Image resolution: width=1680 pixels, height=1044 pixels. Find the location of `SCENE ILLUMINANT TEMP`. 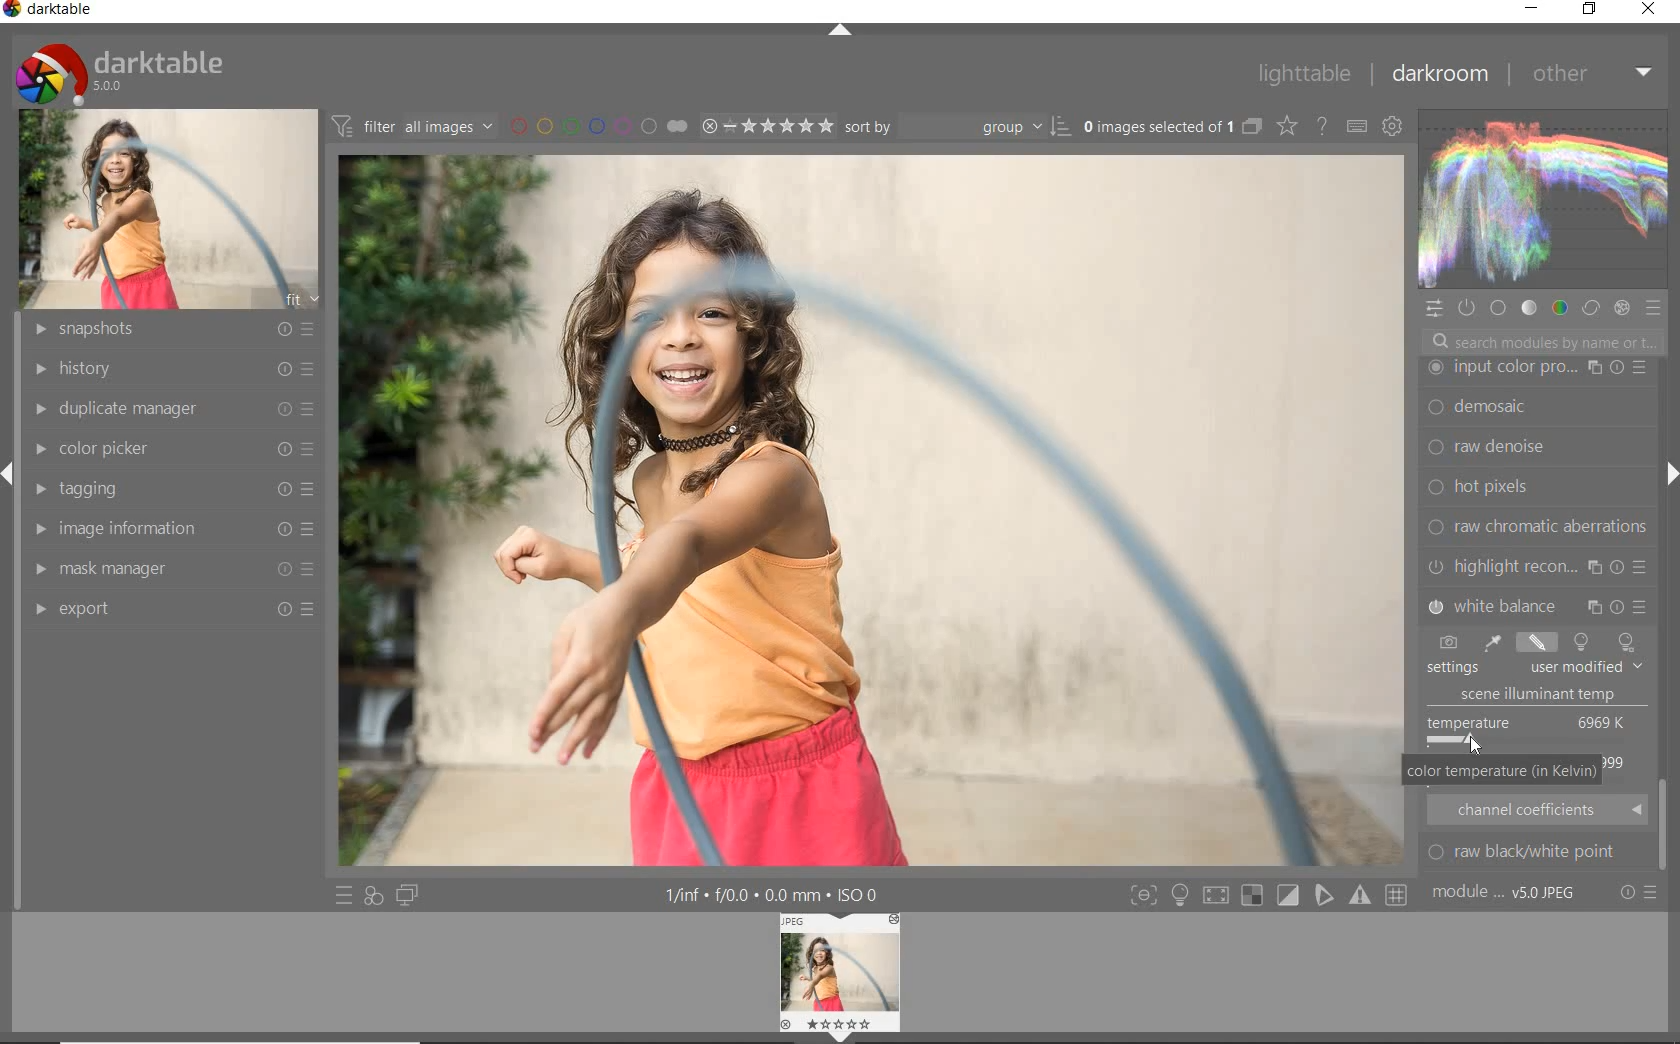

SCENE ILLUMINANT TEMP is located at coordinates (1546, 695).